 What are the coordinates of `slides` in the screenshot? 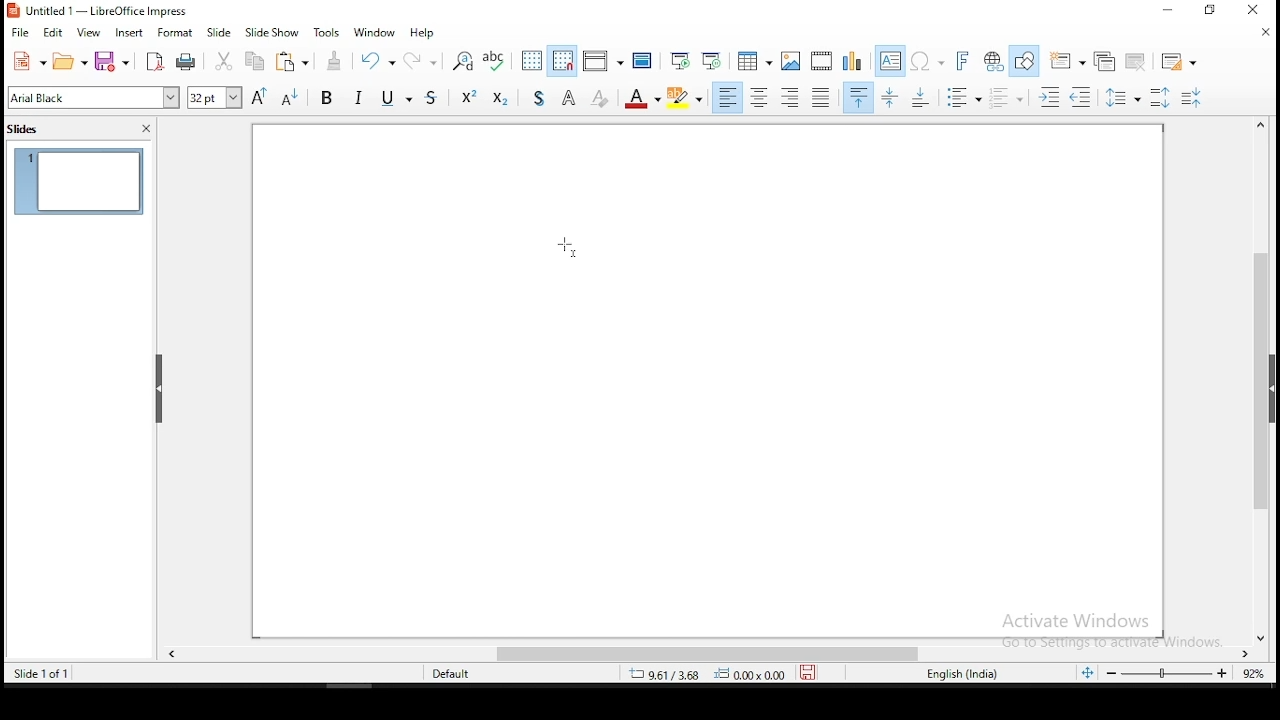 It's located at (26, 131).